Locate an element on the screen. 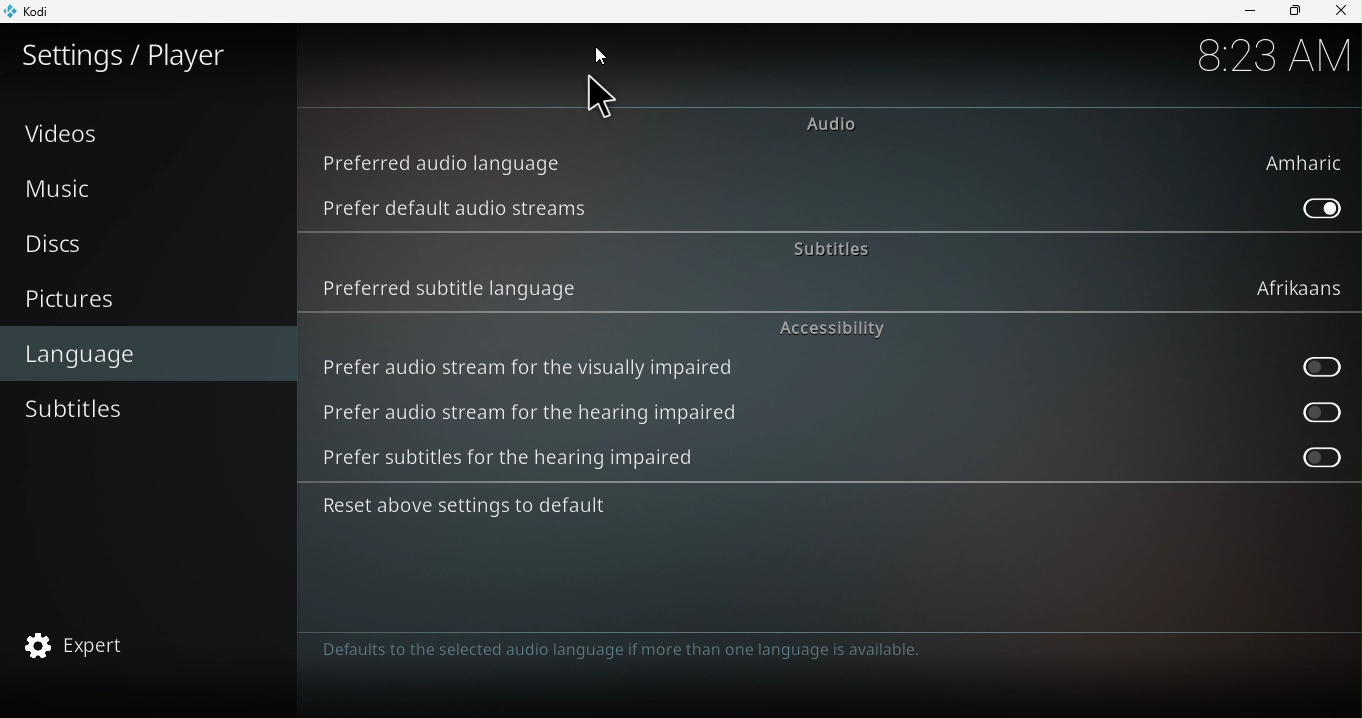 The width and height of the screenshot is (1362, 718). Prefer default audio streams is located at coordinates (460, 208).